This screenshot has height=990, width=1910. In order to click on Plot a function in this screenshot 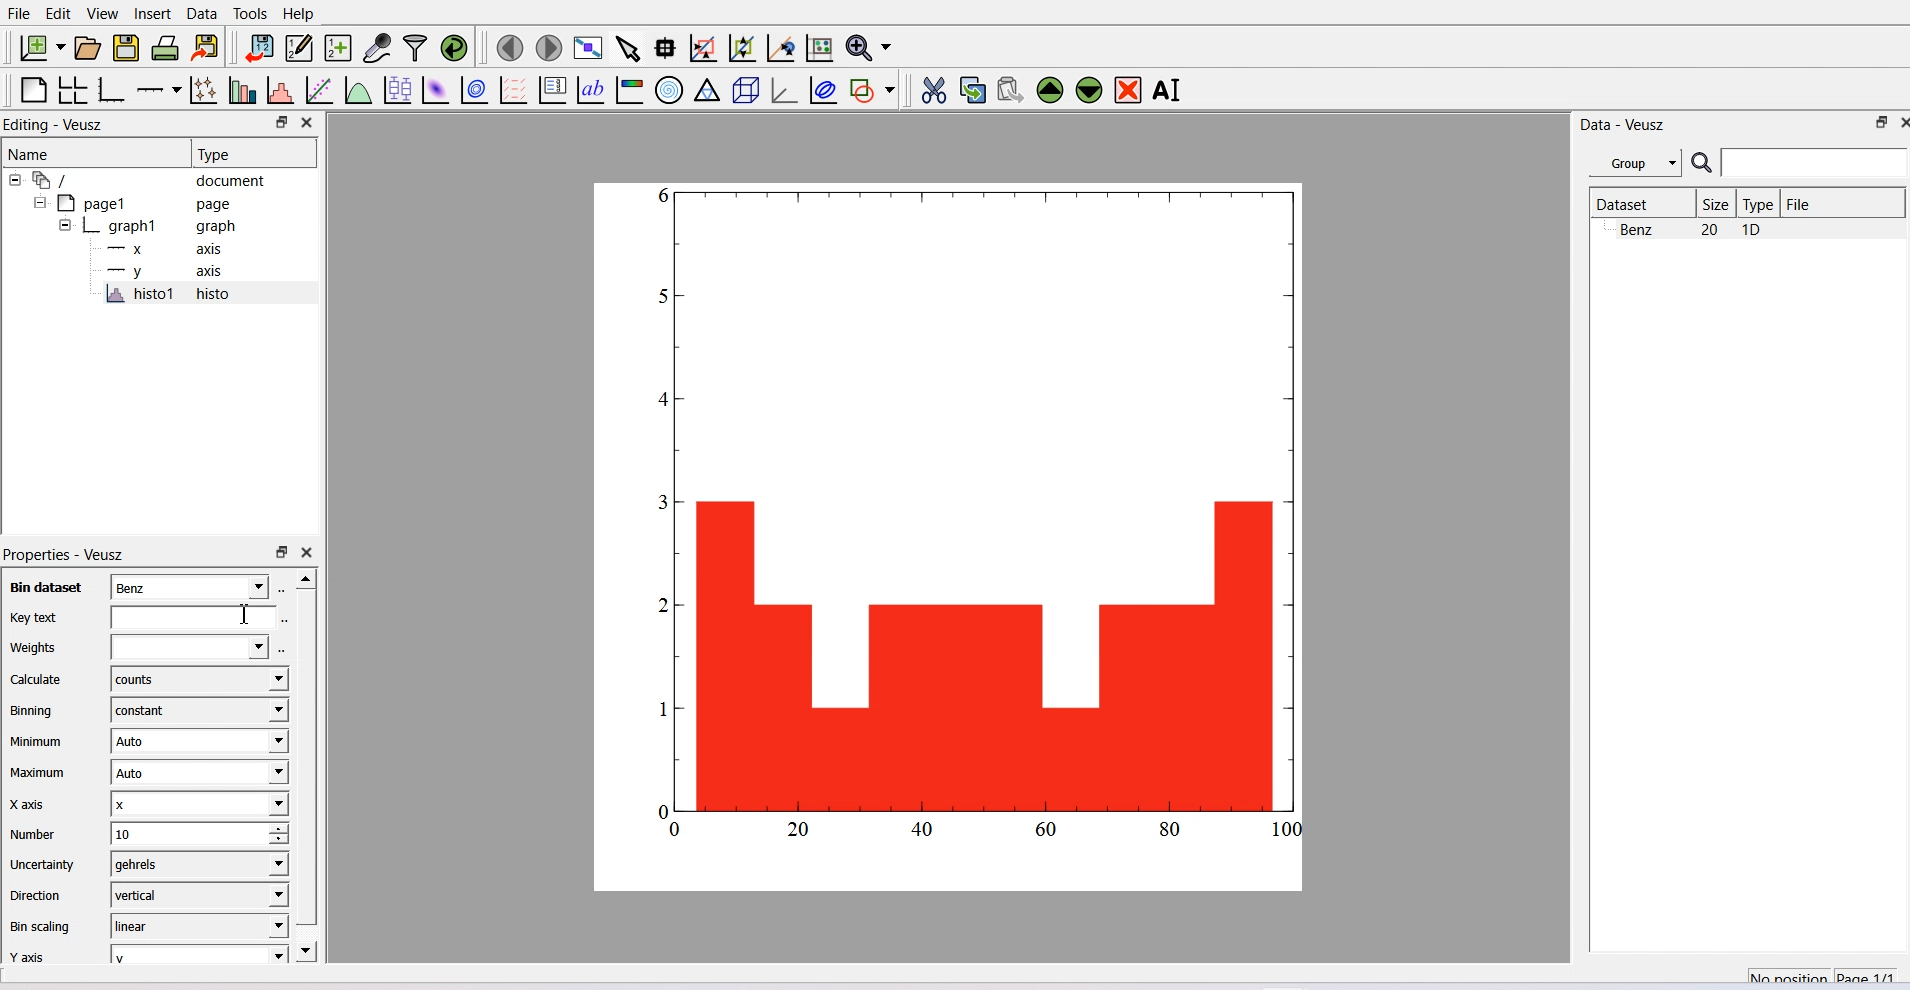, I will do `click(360, 89)`.